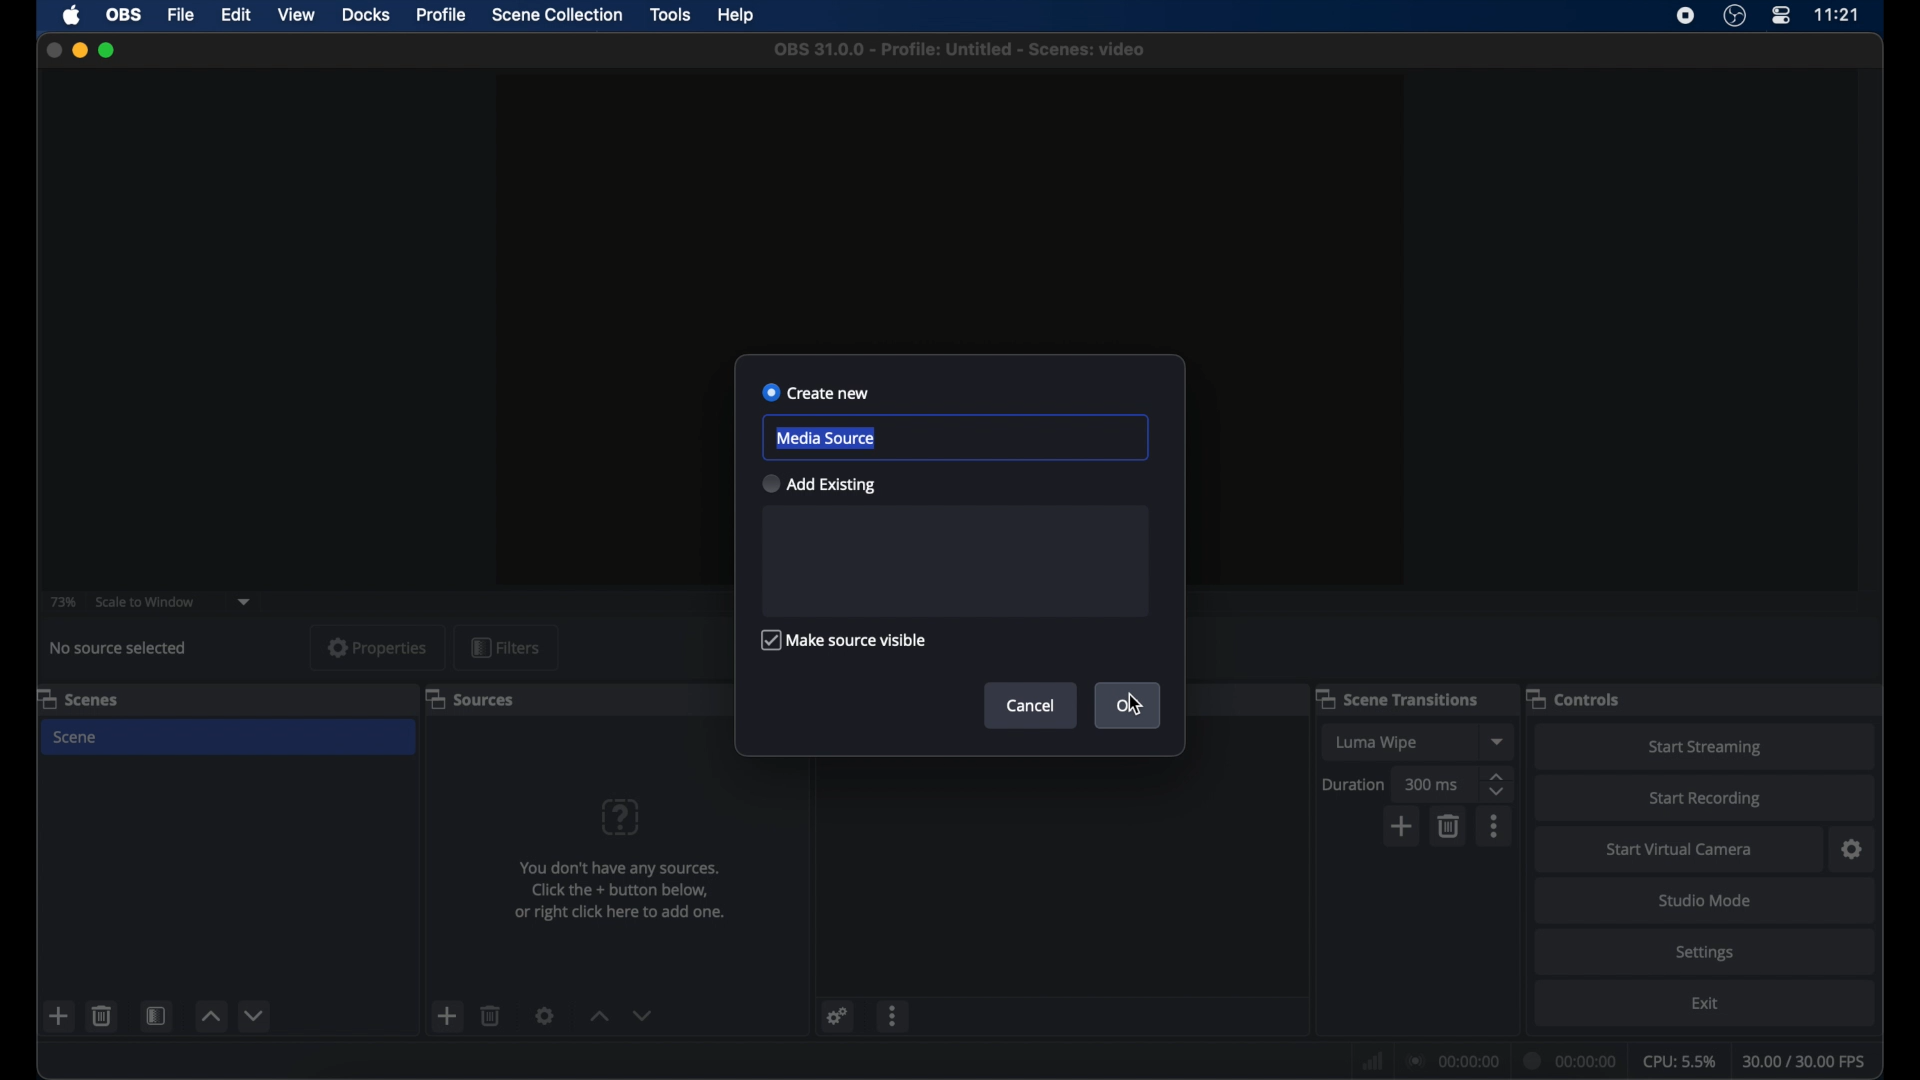  Describe the element at coordinates (619, 890) in the screenshot. I see `info` at that location.